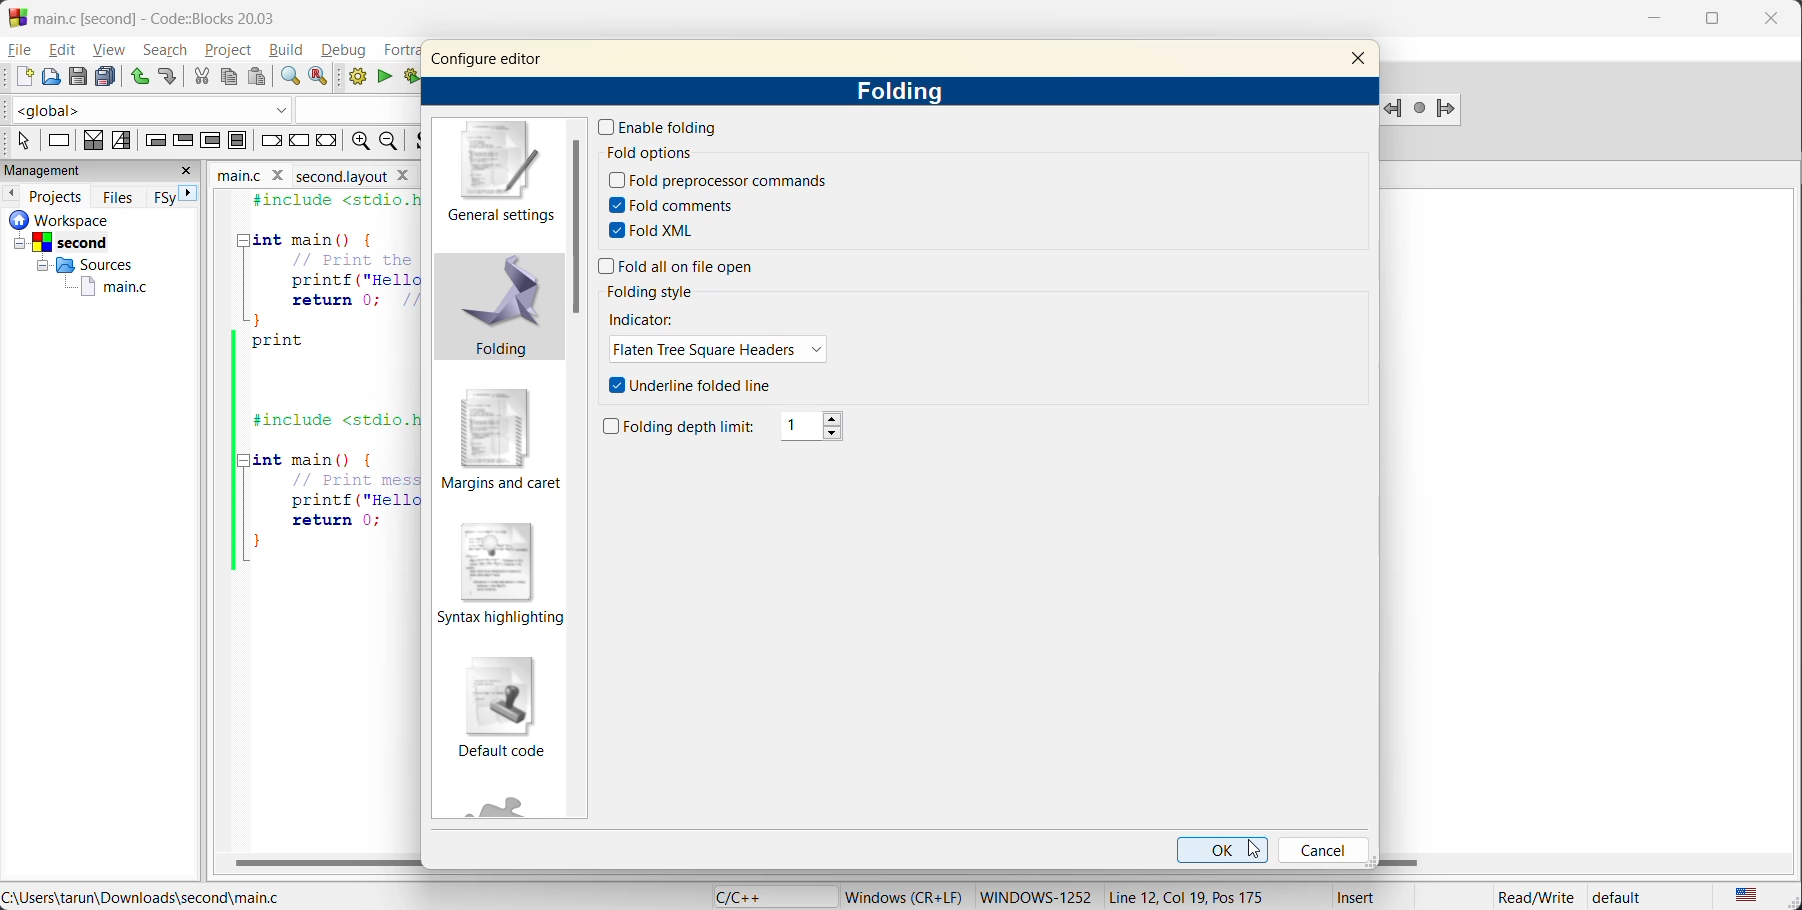 The height and width of the screenshot is (910, 1802). What do you see at coordinates (723, 351) in the screenshot?
I see `flaten tree square headers` at bounding box center [723, 351].